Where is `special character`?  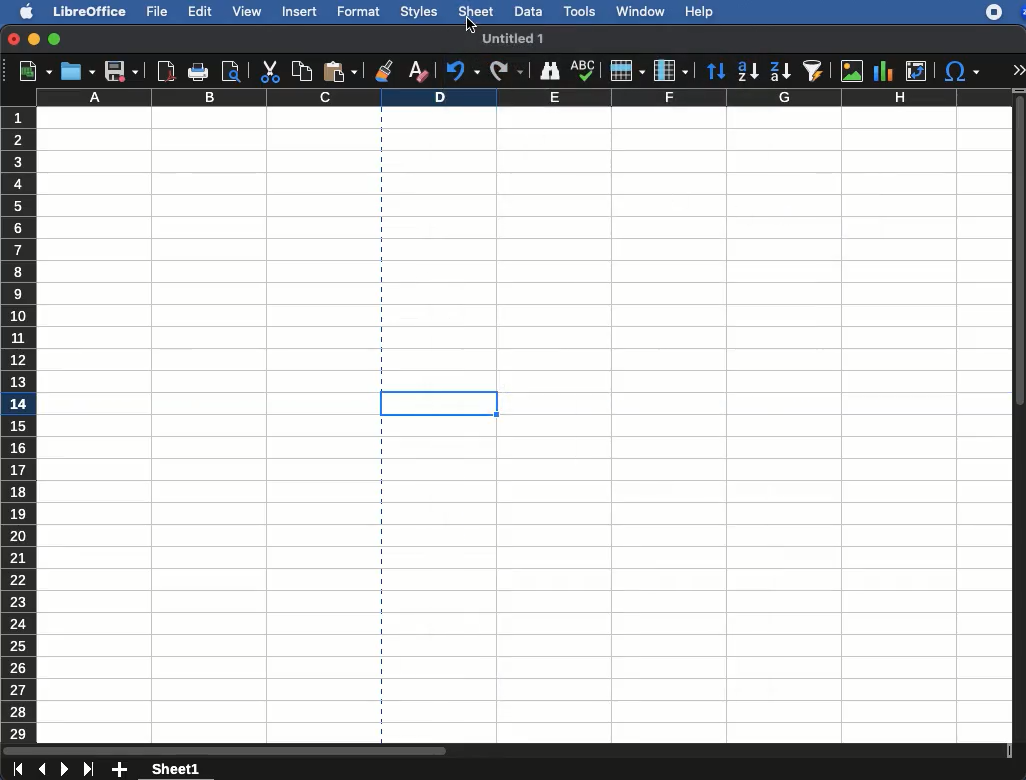
special character is located at coordinates (962, 71).